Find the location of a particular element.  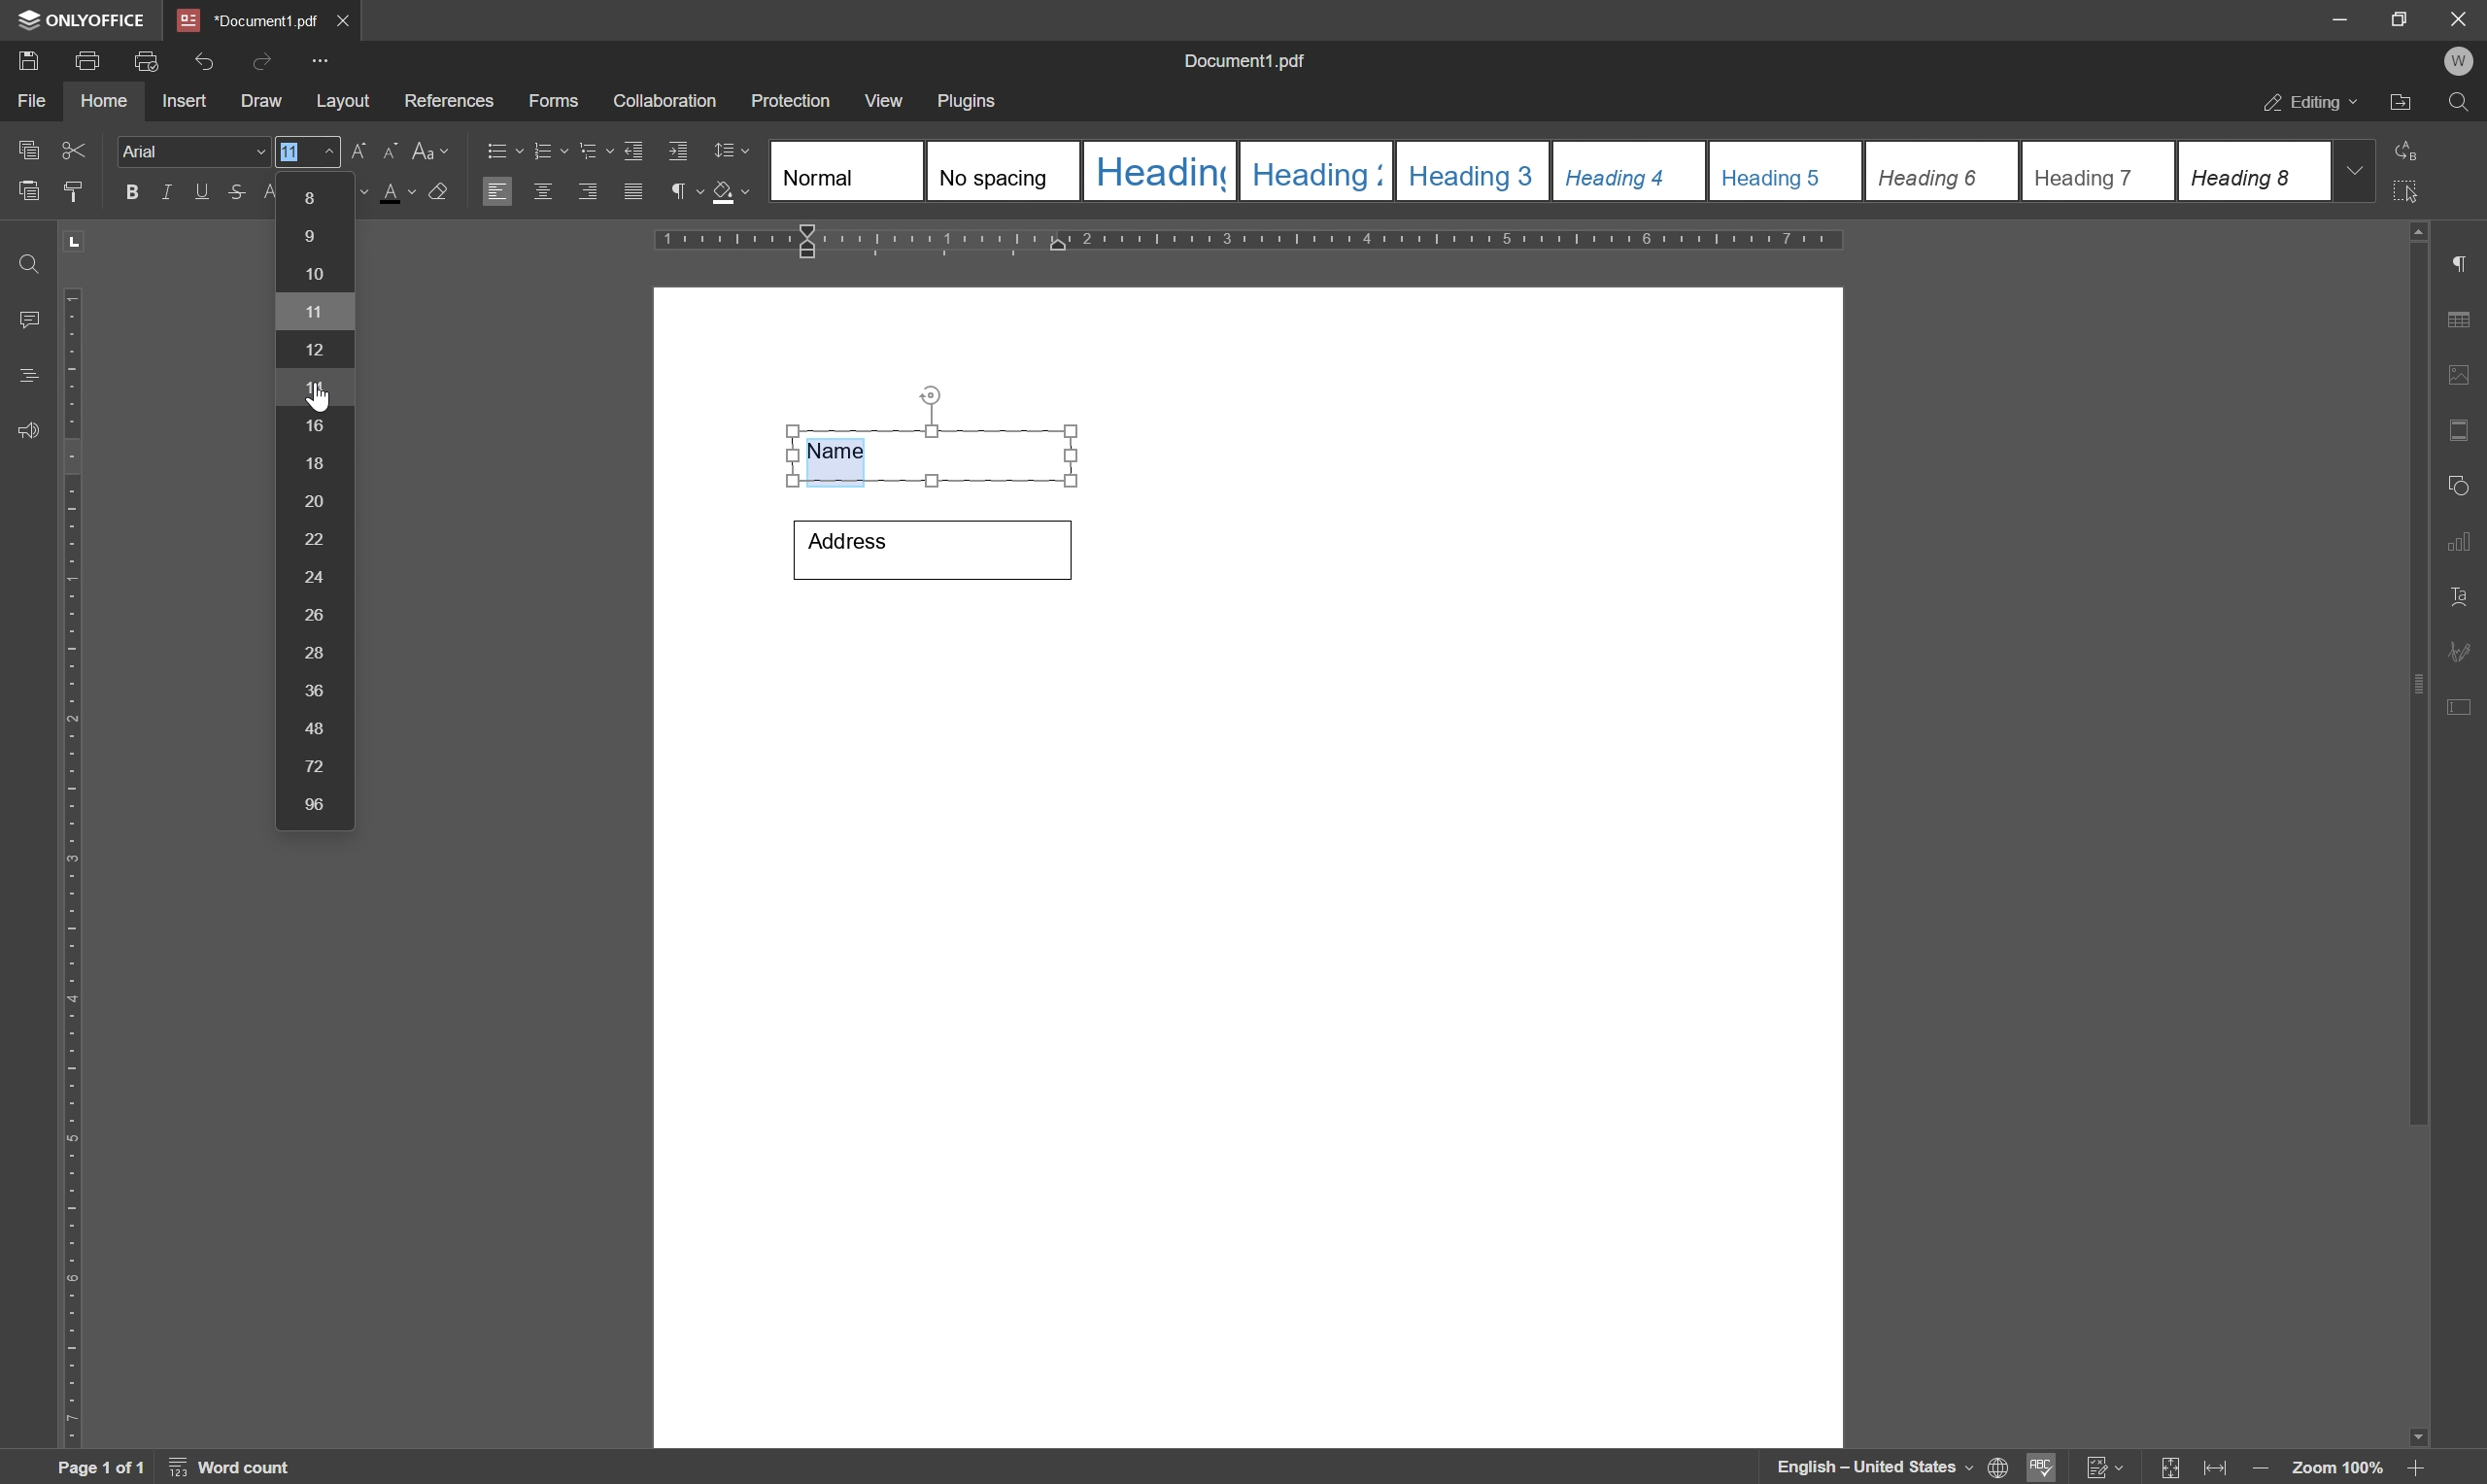

onlyoffice is located at coordinates (86, 20).